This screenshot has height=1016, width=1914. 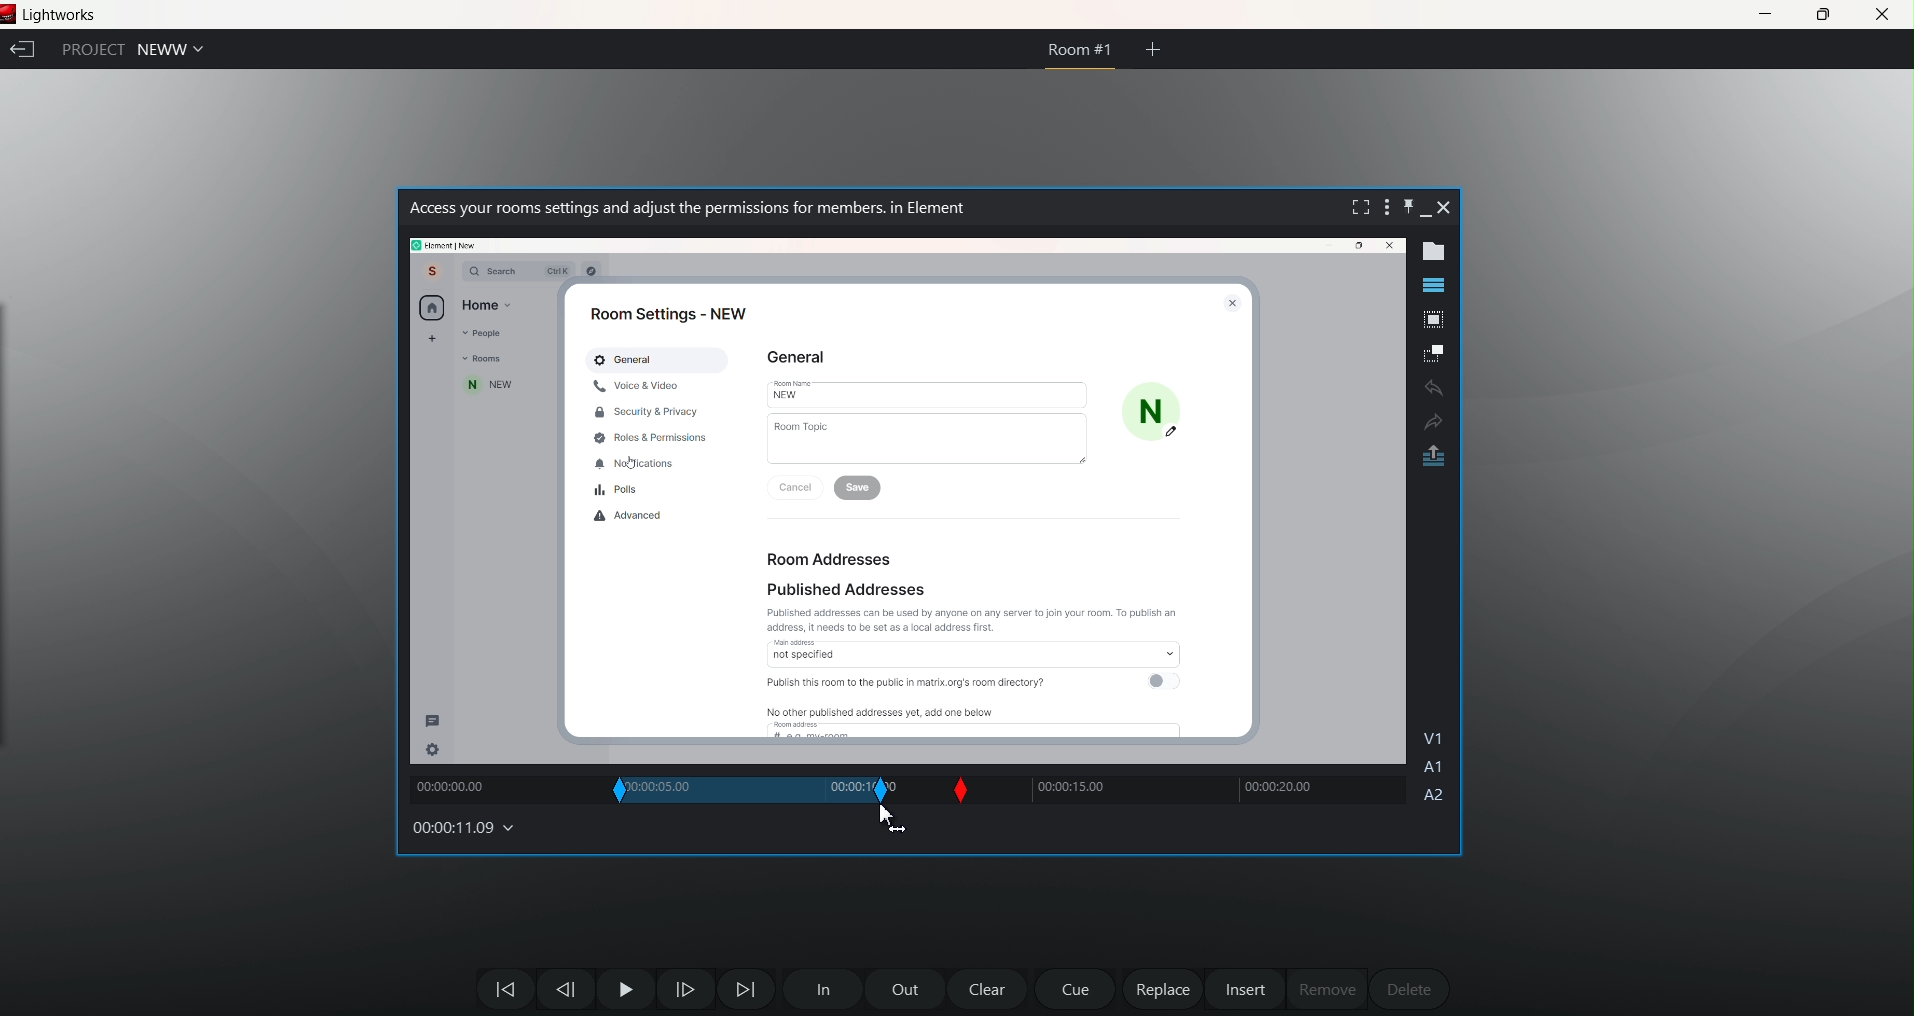 I want to click on Account, so click(x=432, y=272).